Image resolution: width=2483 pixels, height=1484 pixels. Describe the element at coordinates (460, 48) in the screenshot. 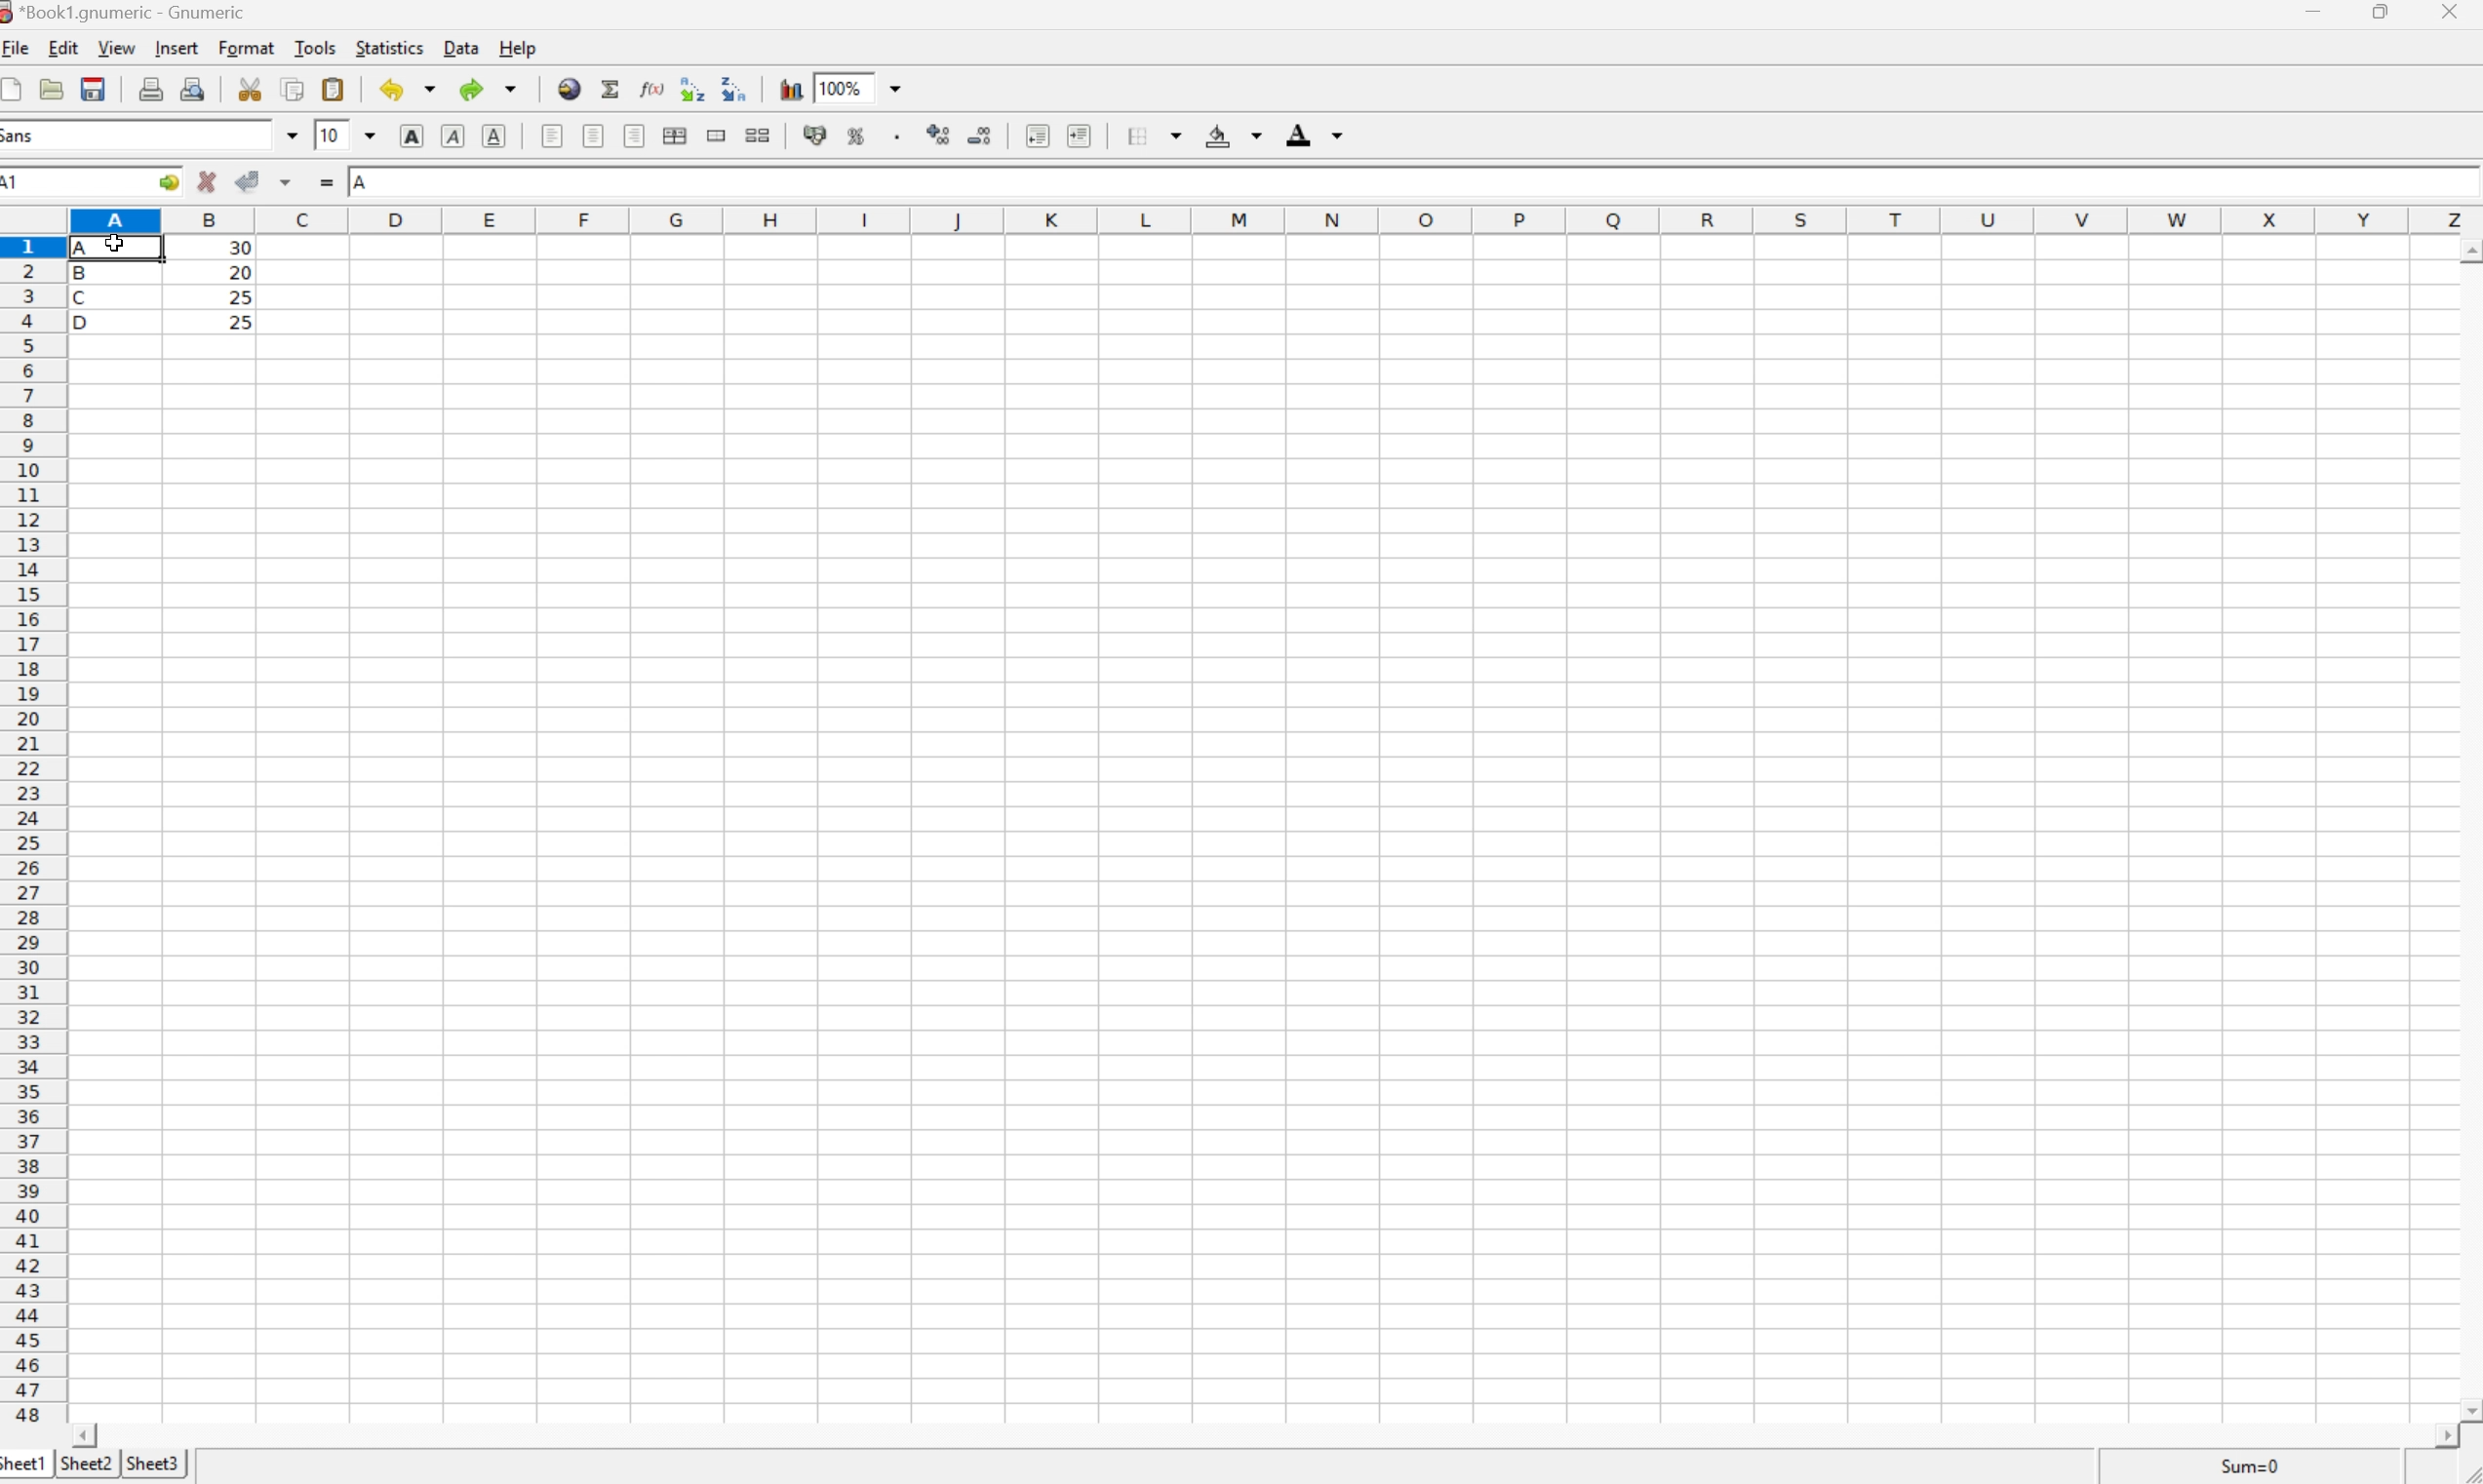

I see `Data` at that location.